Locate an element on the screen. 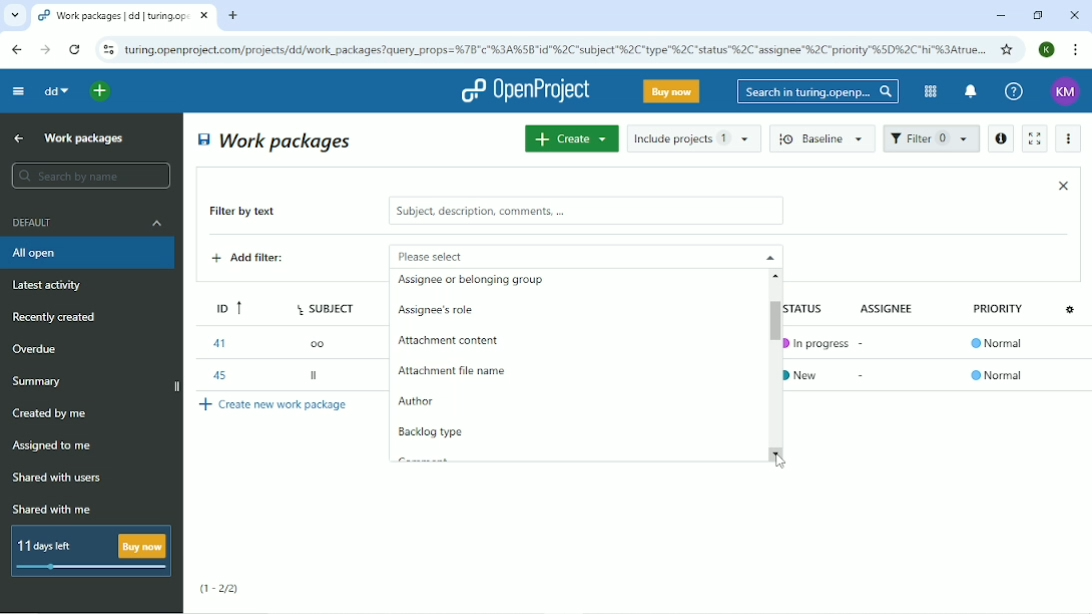 The height and width of the screenshot is (614, 1092). 41 is located at coordinates (218, 343).